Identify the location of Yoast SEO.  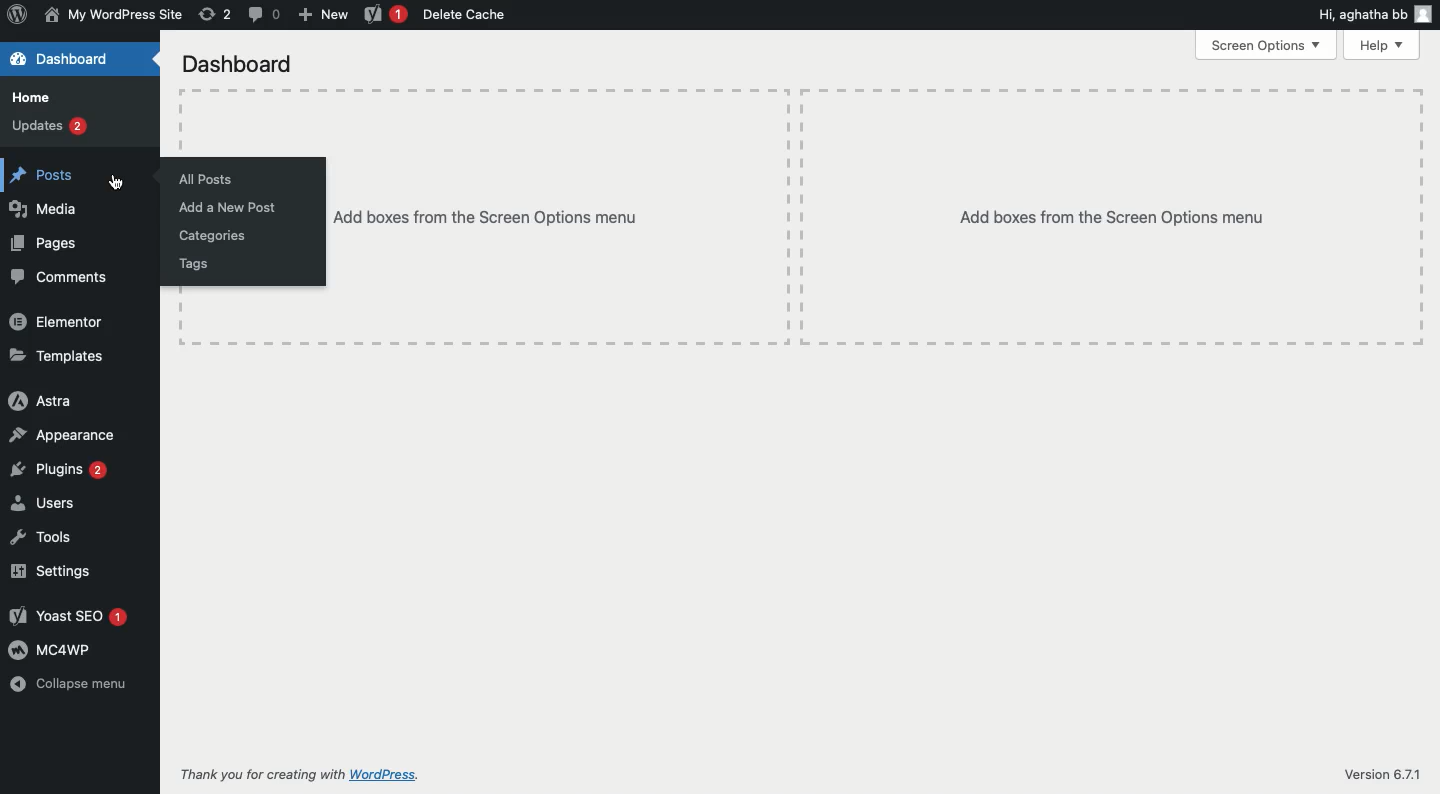
(67, 613).